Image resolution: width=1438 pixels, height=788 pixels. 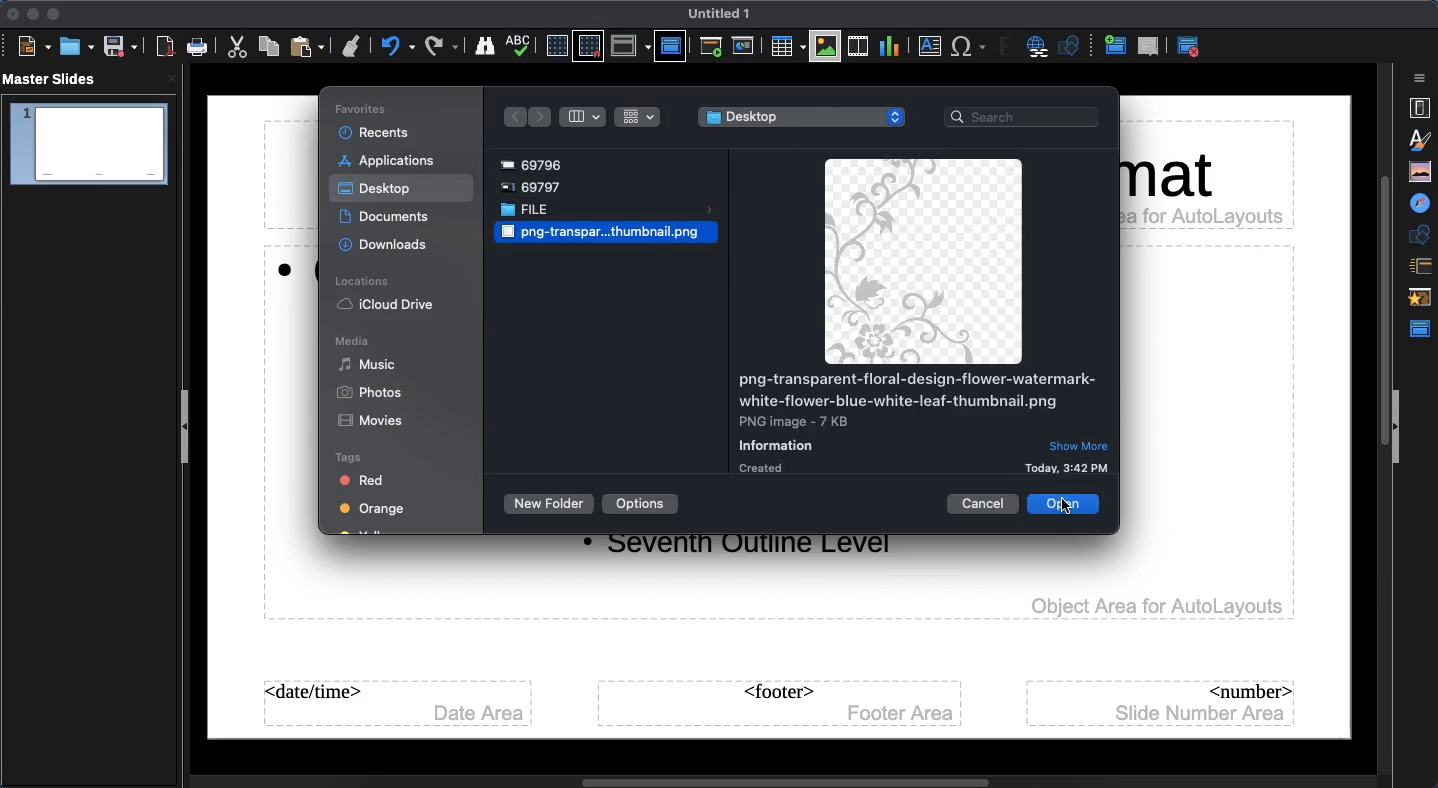 What do you see at coordinates (781, 444) in the screenshot?
I see `Information` at bounding box center [781, 444].